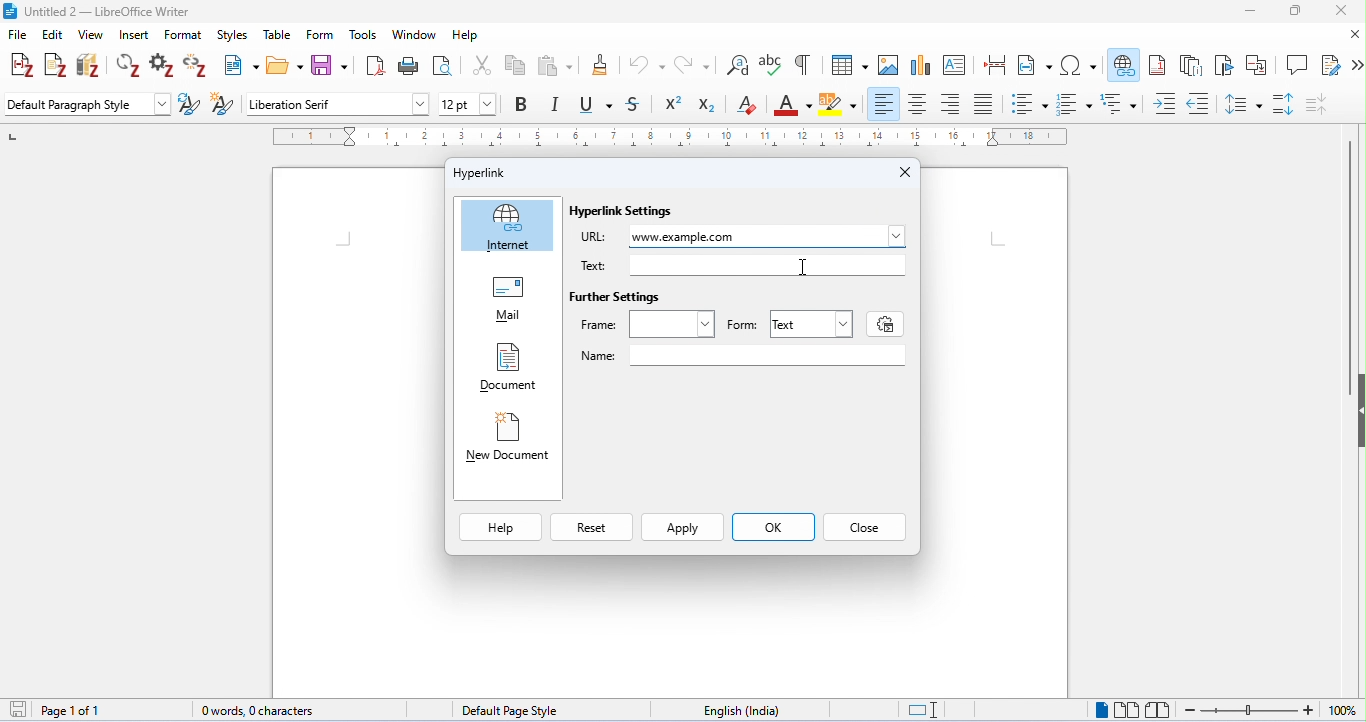 The width and height of the screenshot is (1366, 722). Describe the element at coordinates (767, 236) in the screenshot. I see `www.example.com typed as URL` at that location.